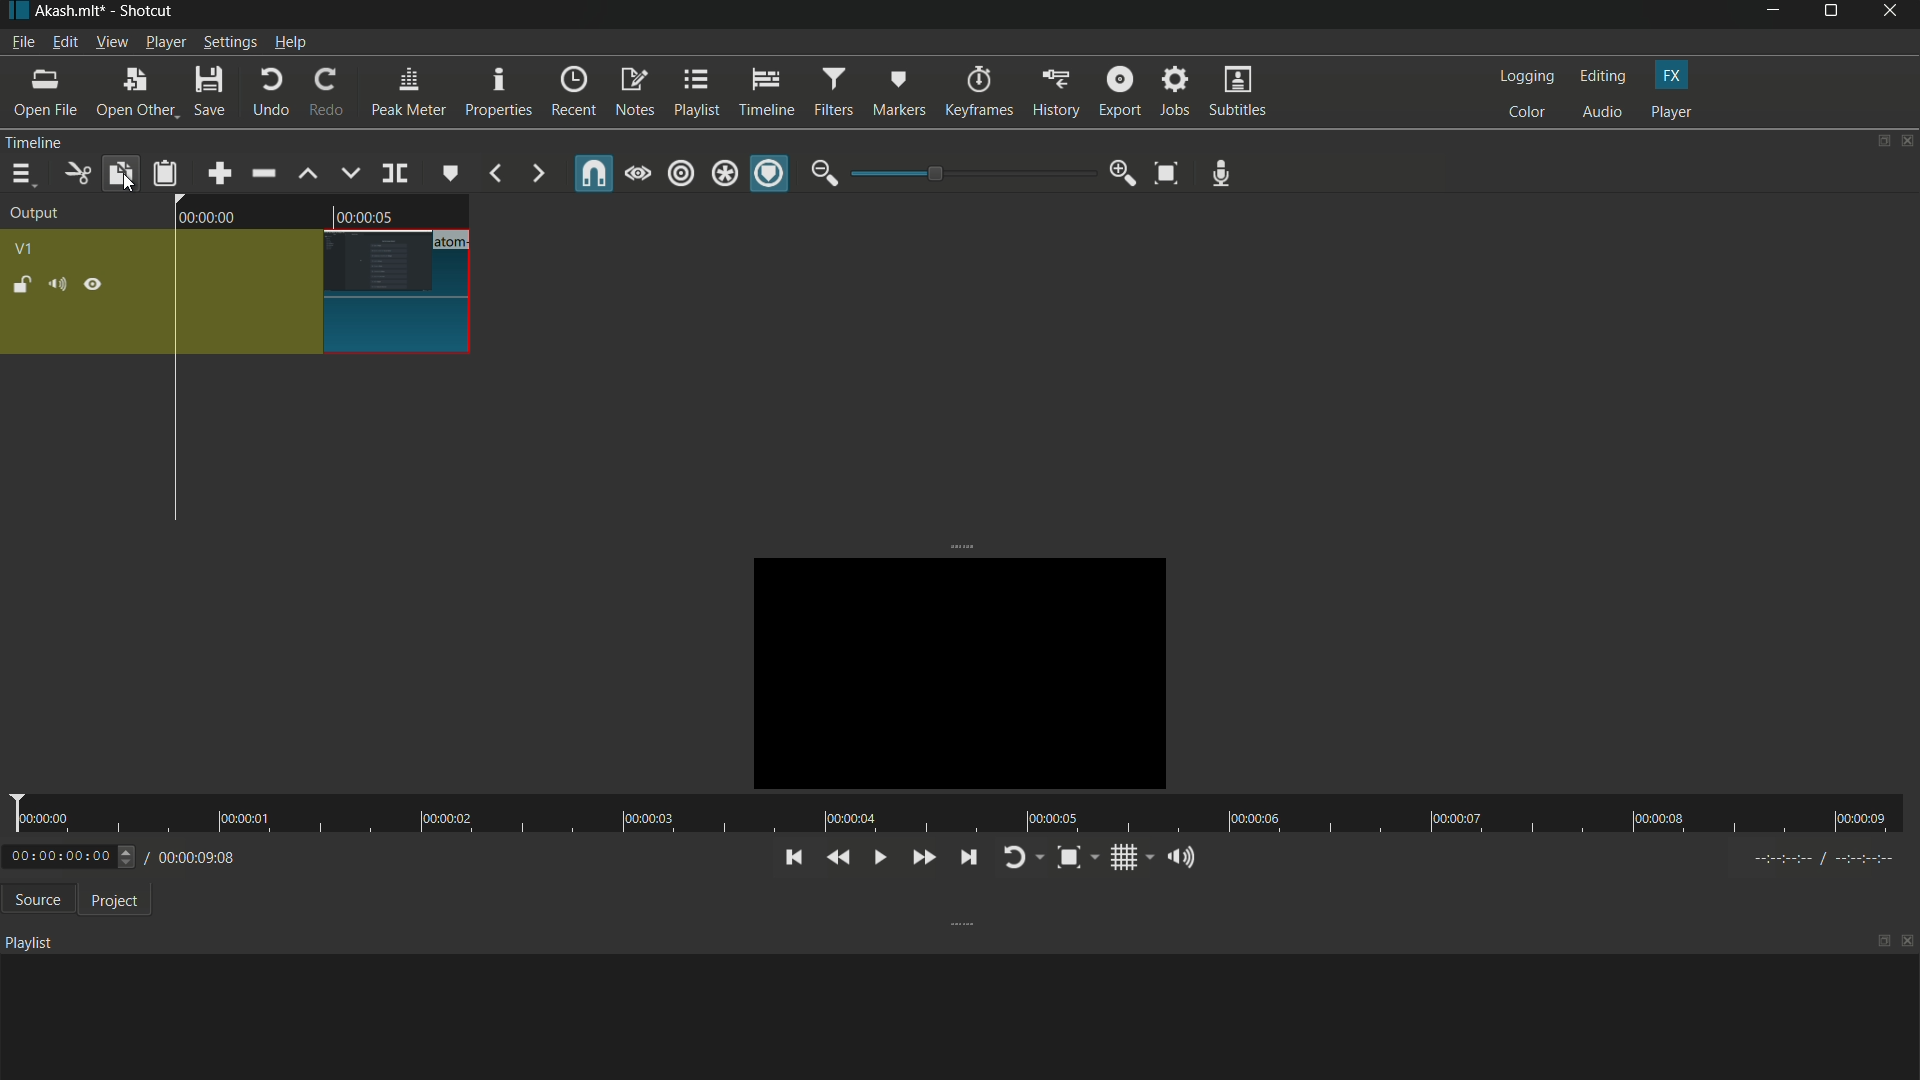  Describe the element at coordinates (351, 172) in the screenshot. I see `overwrite` at that location.